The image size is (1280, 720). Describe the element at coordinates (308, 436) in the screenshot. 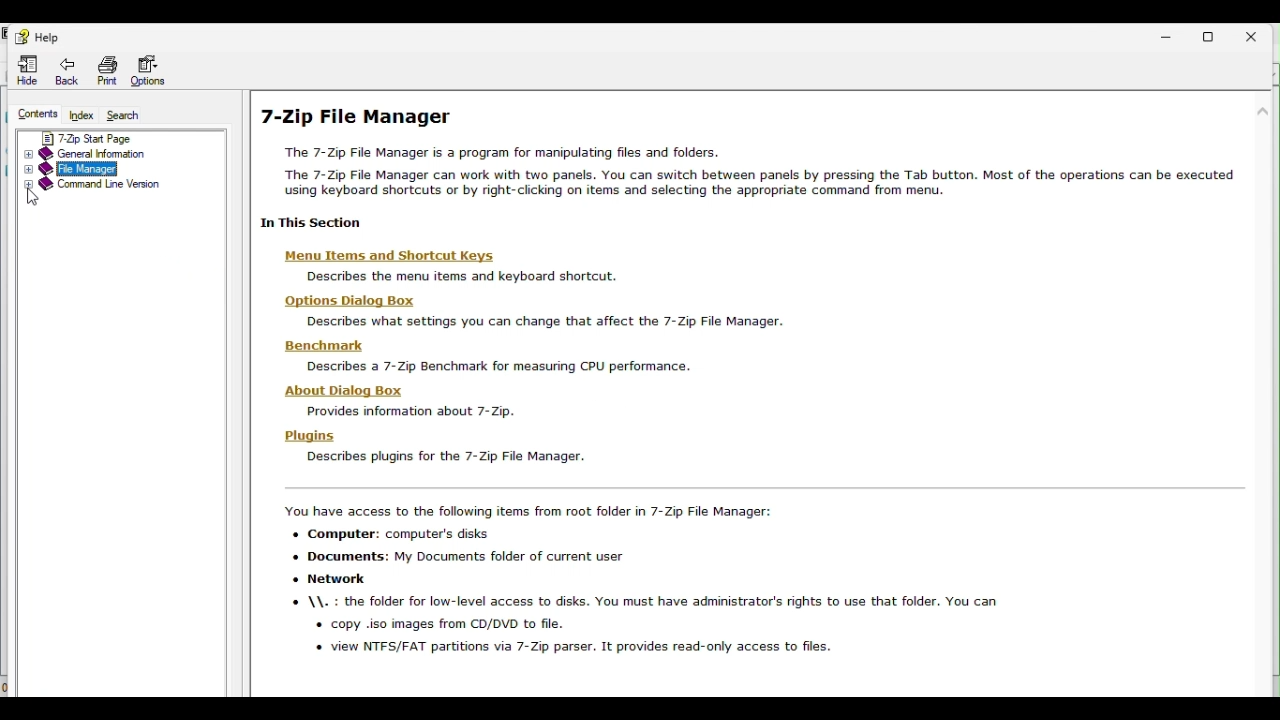

I see `plugins` at that location.